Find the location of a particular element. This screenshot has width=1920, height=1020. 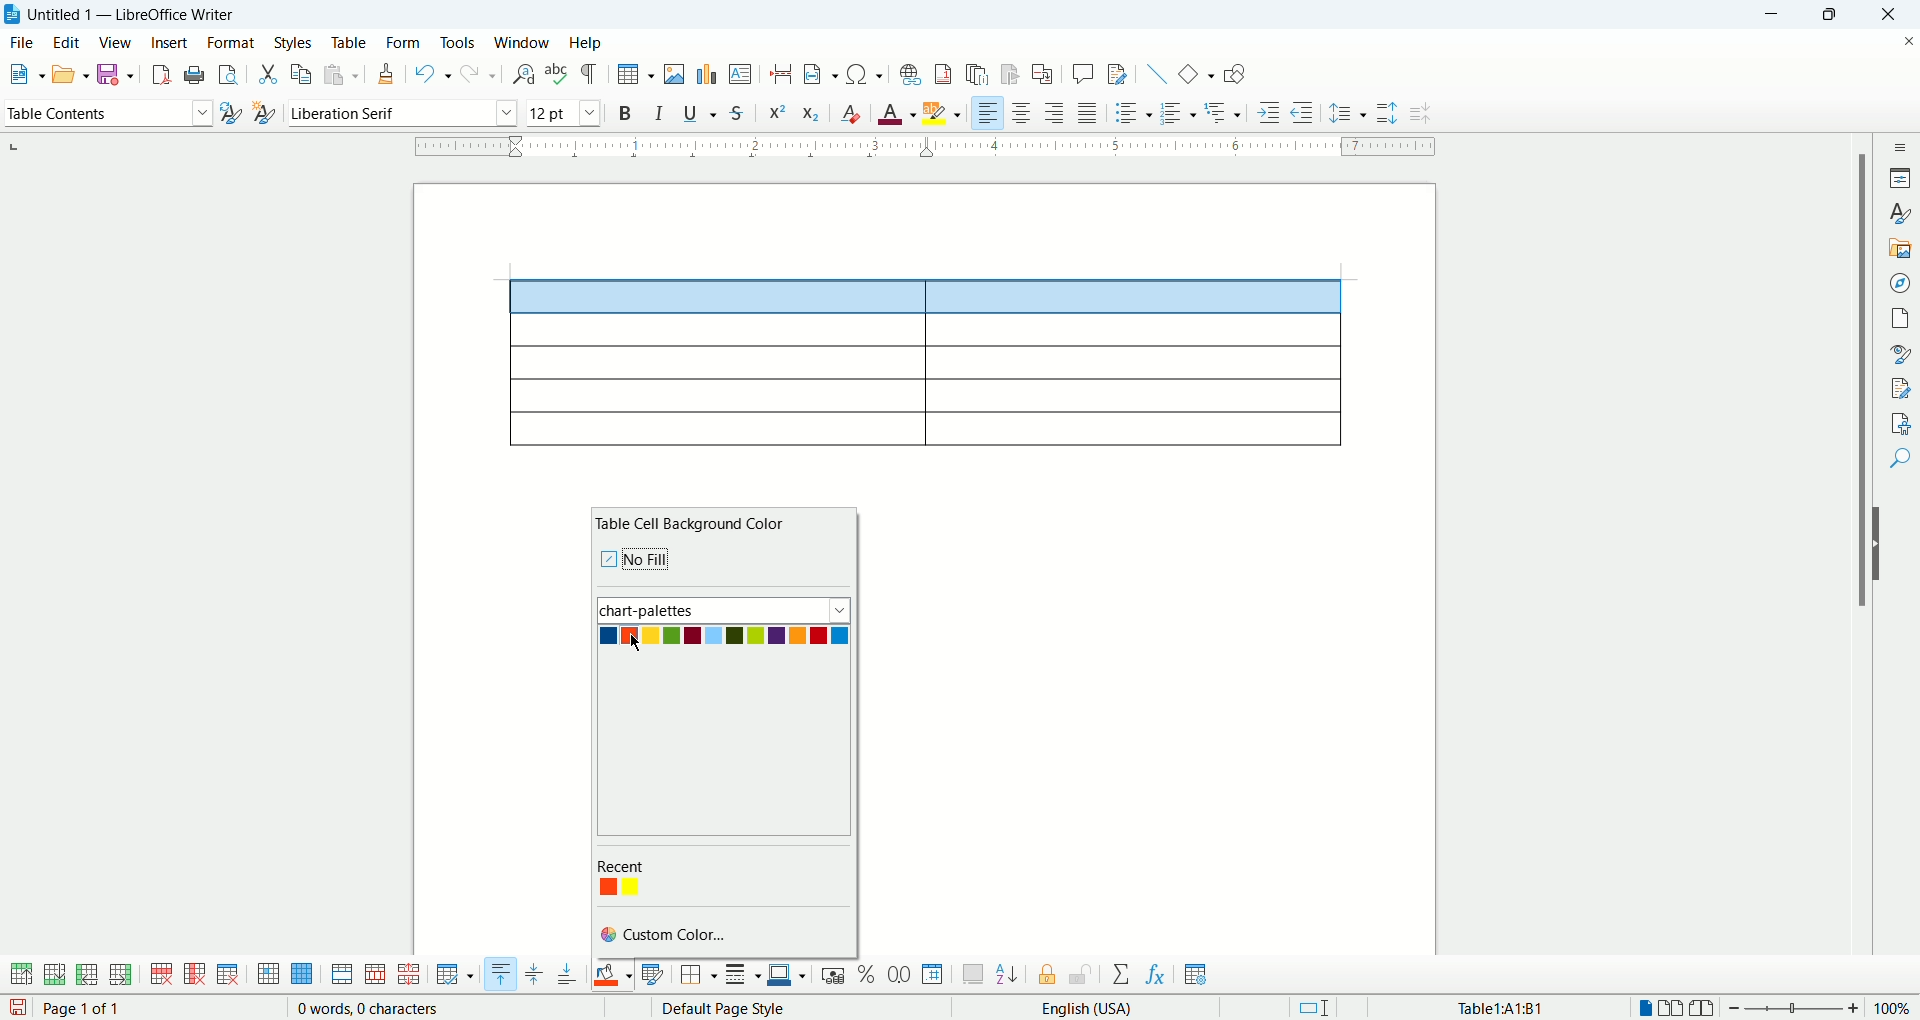

help is located at coordinates (586, 44).